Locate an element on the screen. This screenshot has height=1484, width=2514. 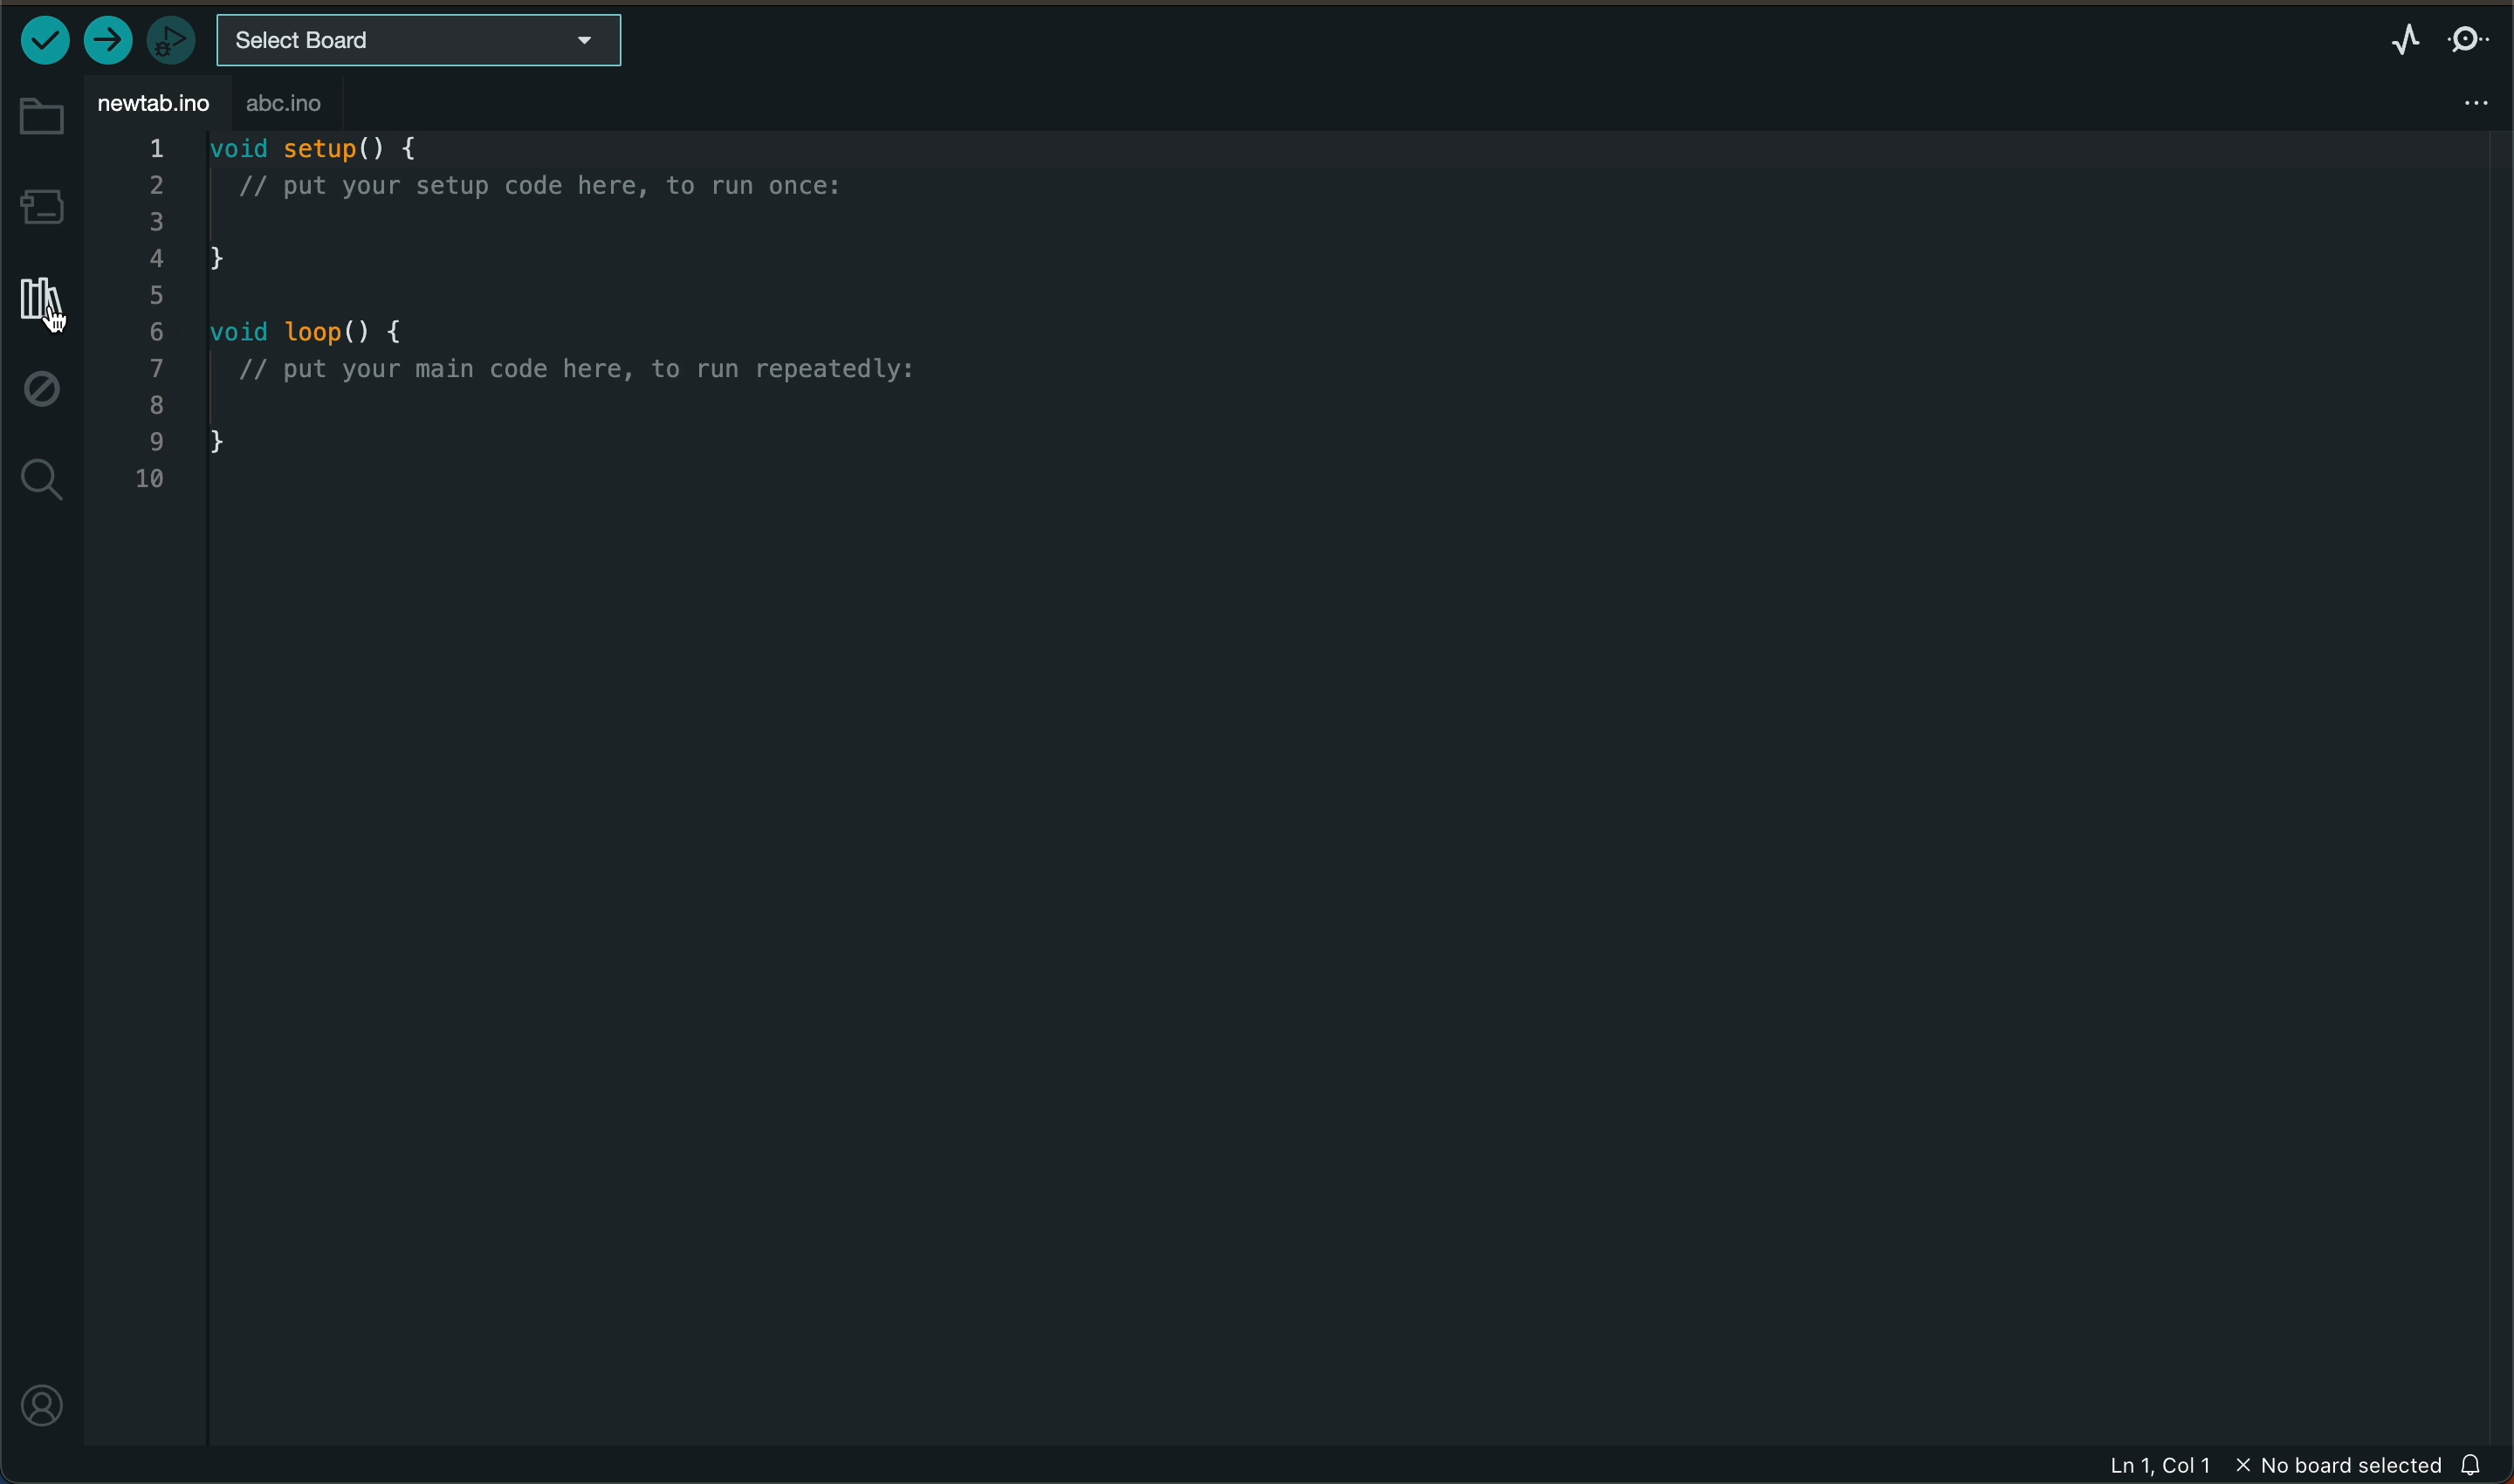
board manager is located at coordinates (41, 205).